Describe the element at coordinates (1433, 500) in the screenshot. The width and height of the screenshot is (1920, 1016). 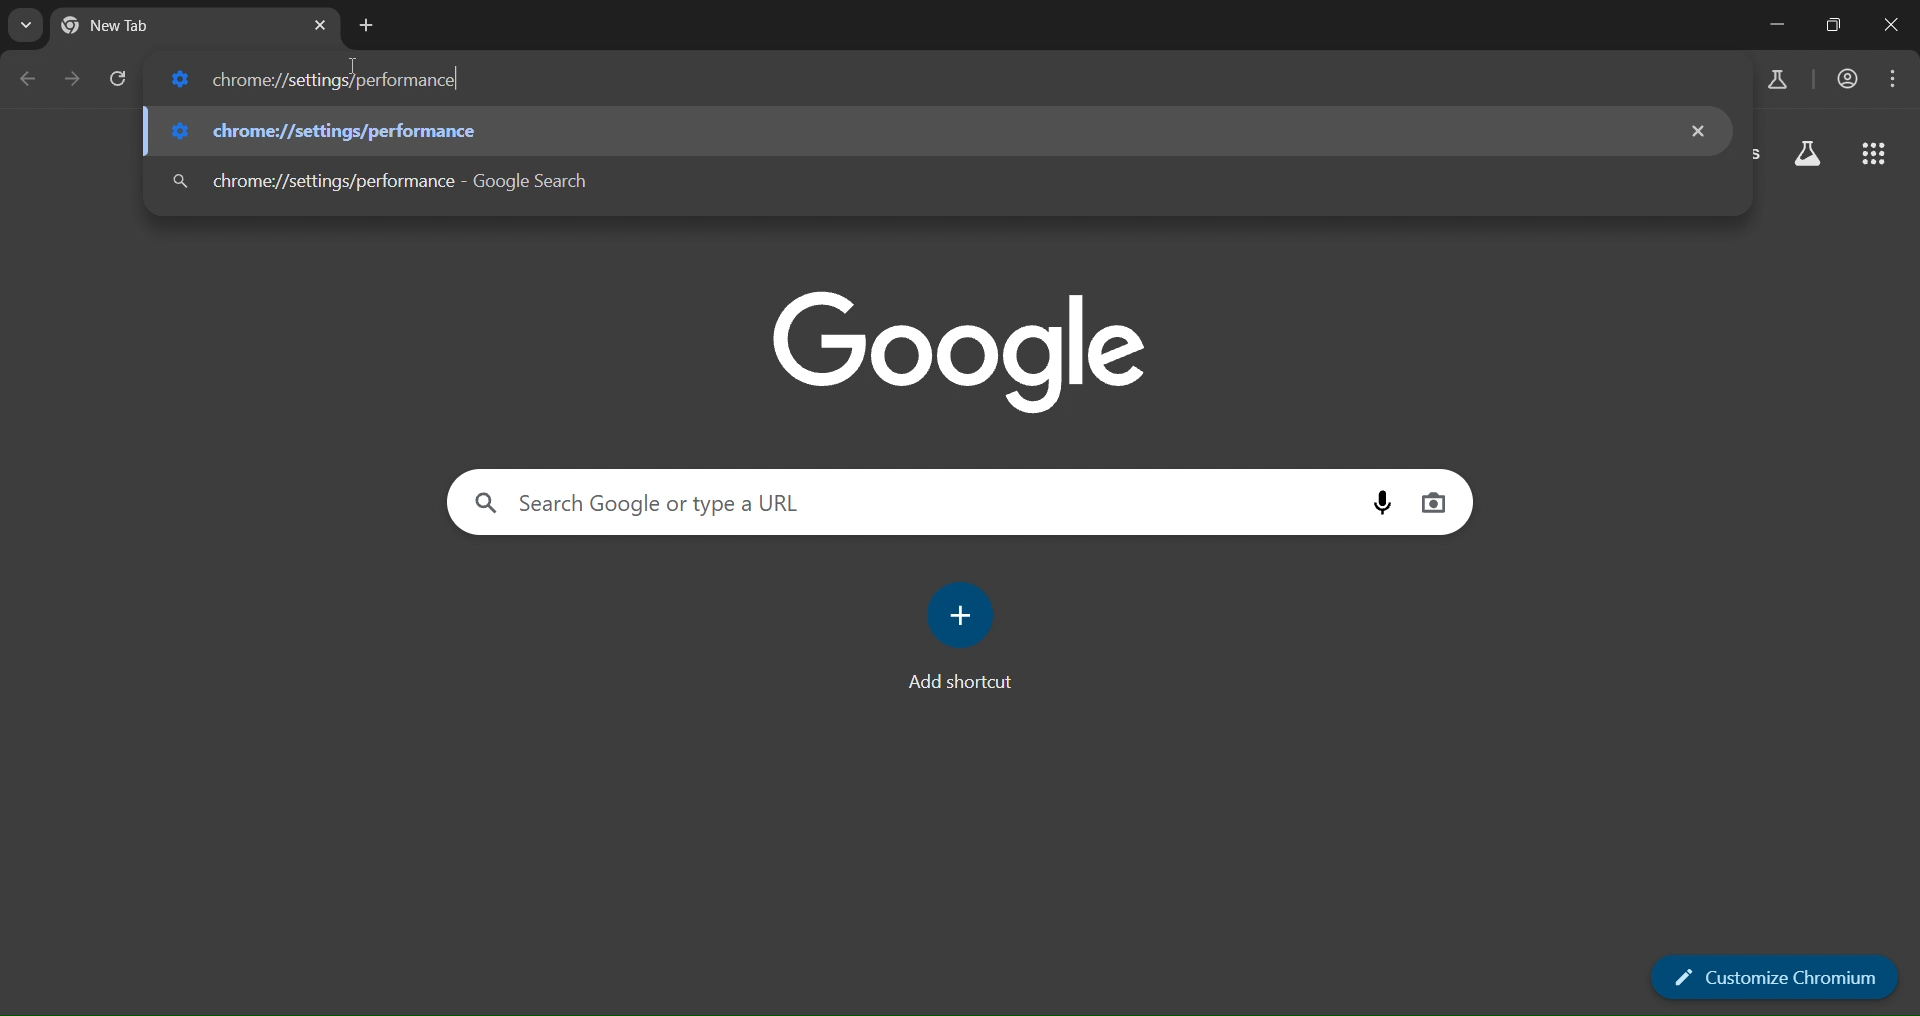
I see `image search` at that location.